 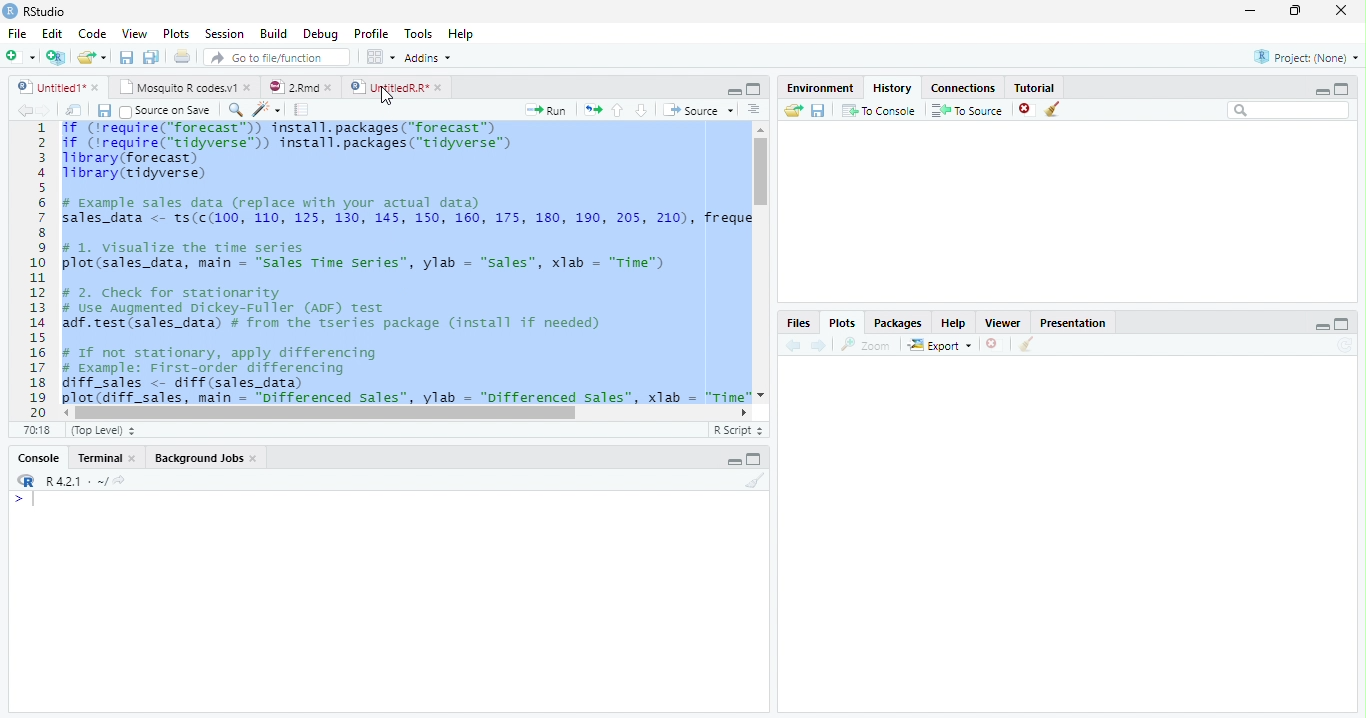 What do you see at coordinates (303, 109) in the screenshot?
I see `Compile Report` at bounding box center [303, 109].